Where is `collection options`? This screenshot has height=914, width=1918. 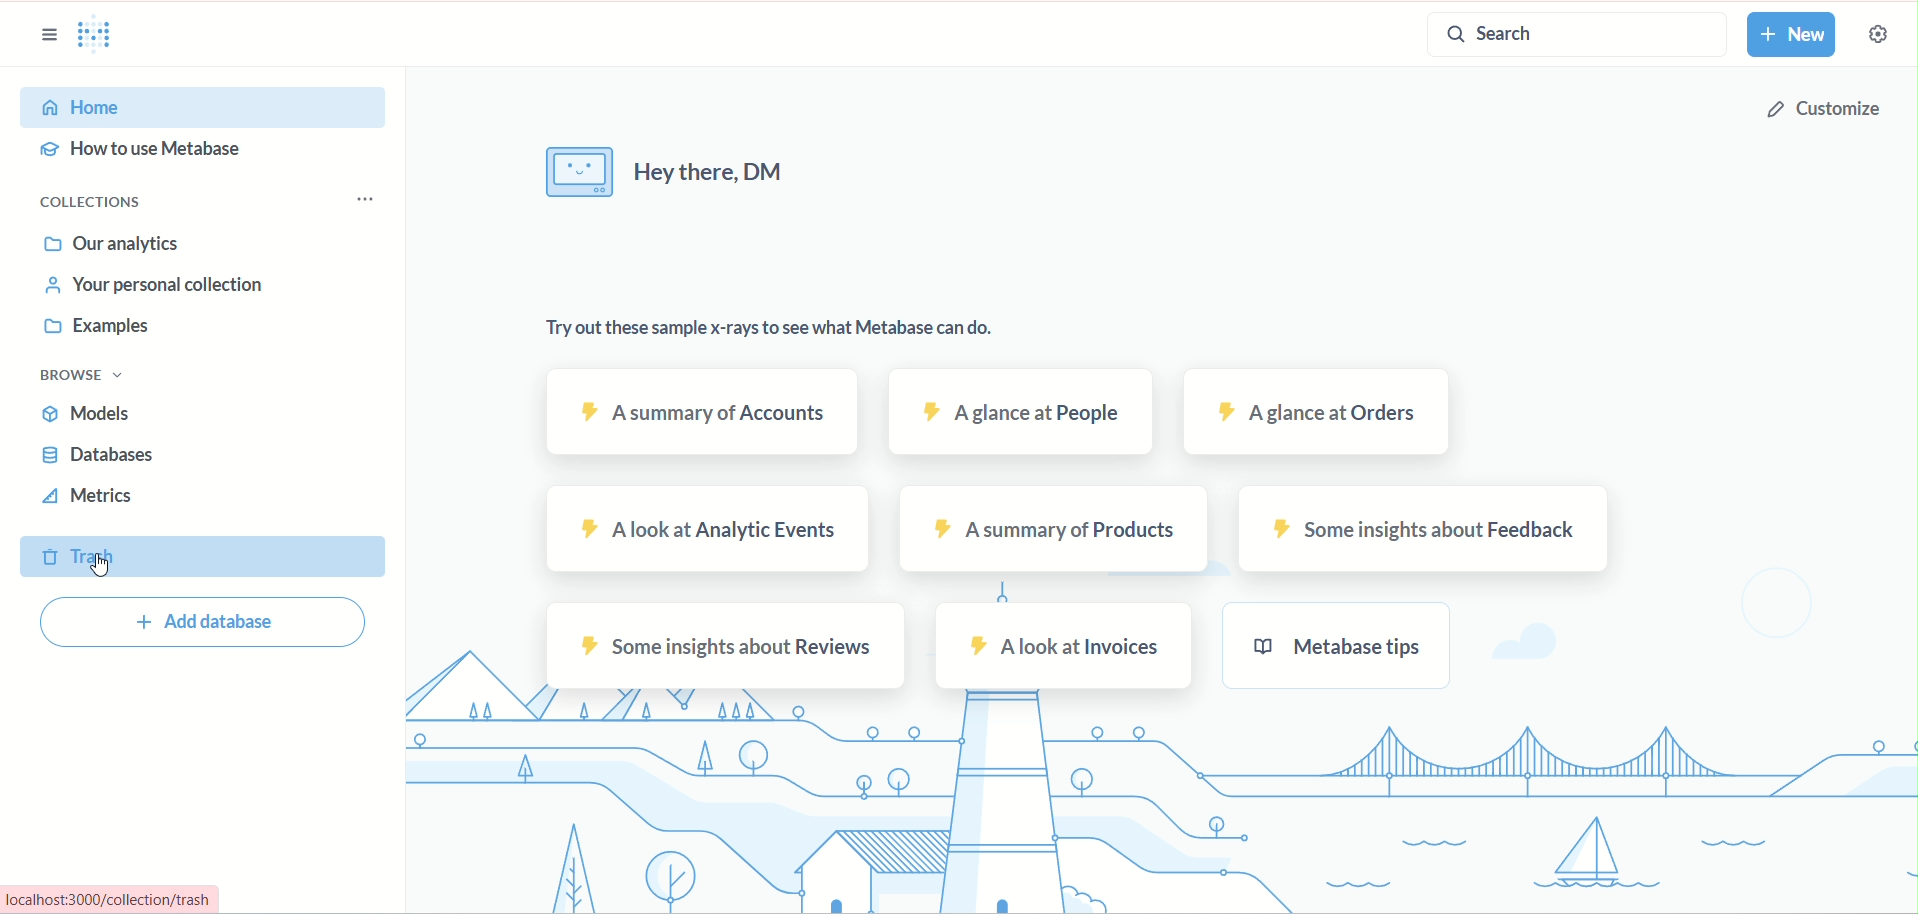 collection options is located at coordinates (373, 193).